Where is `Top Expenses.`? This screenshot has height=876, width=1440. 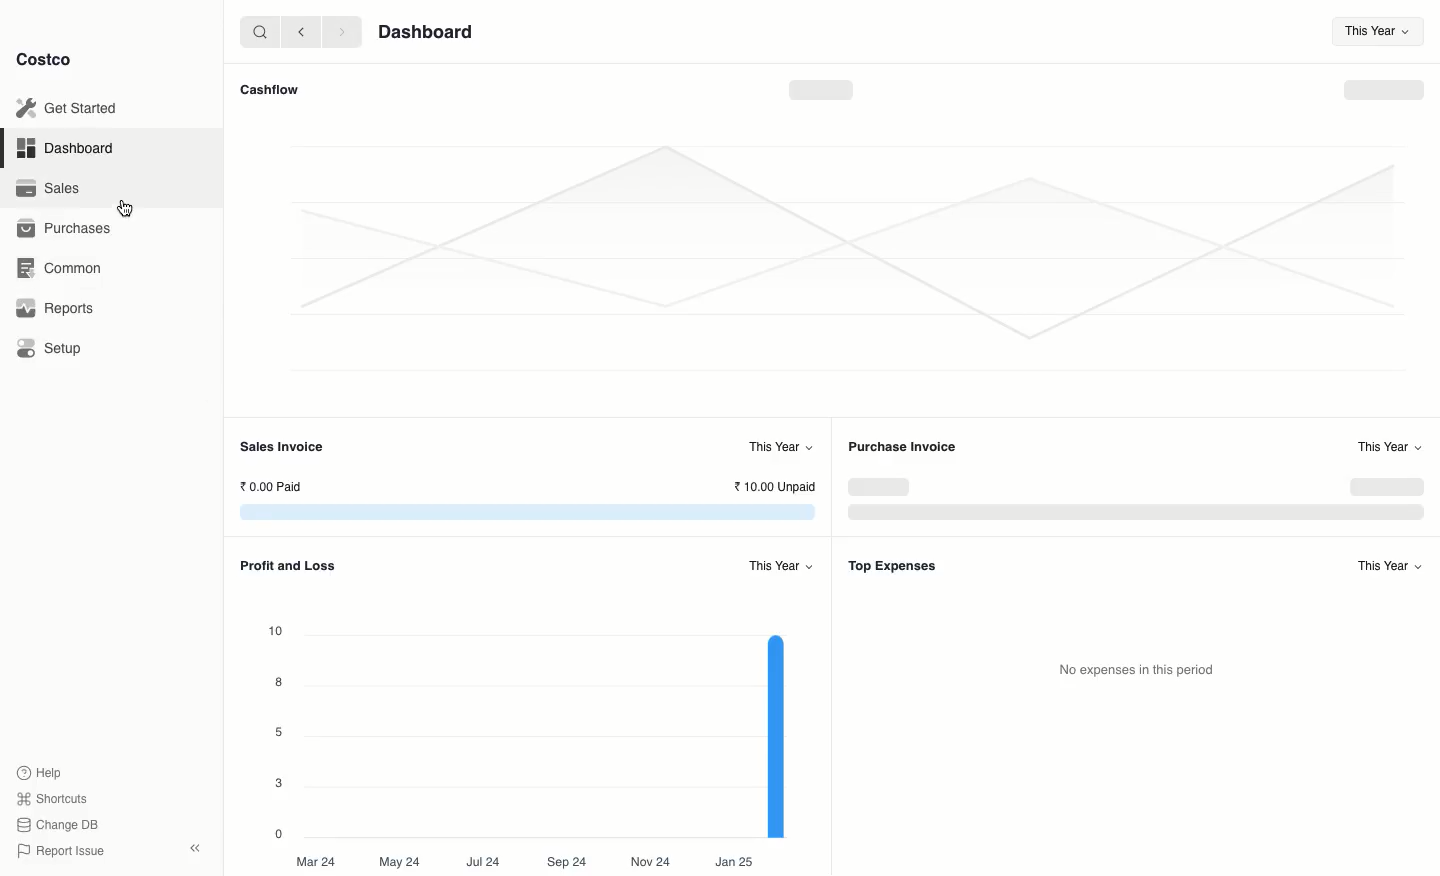
Top Expenses. is located at coordinates (895, 565).